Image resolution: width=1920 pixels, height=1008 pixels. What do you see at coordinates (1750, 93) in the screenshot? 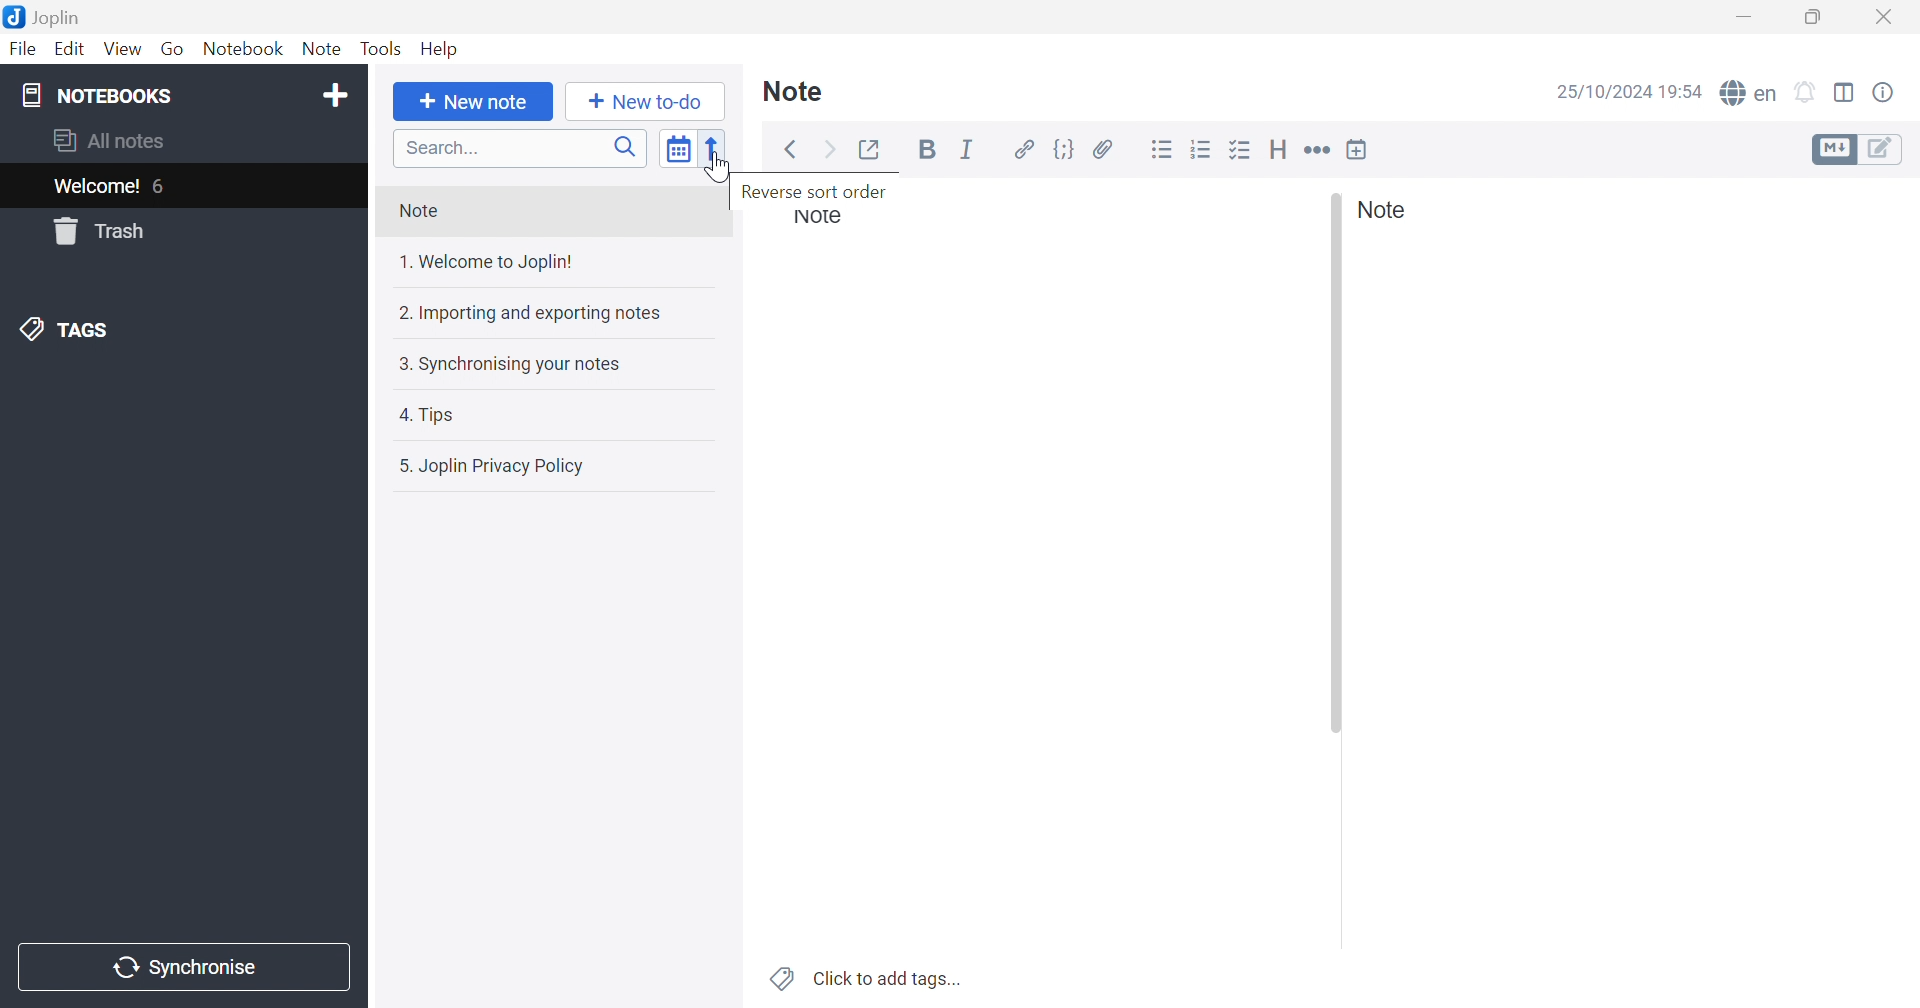
I see `Spell check` at bounding box center [1750, 93].